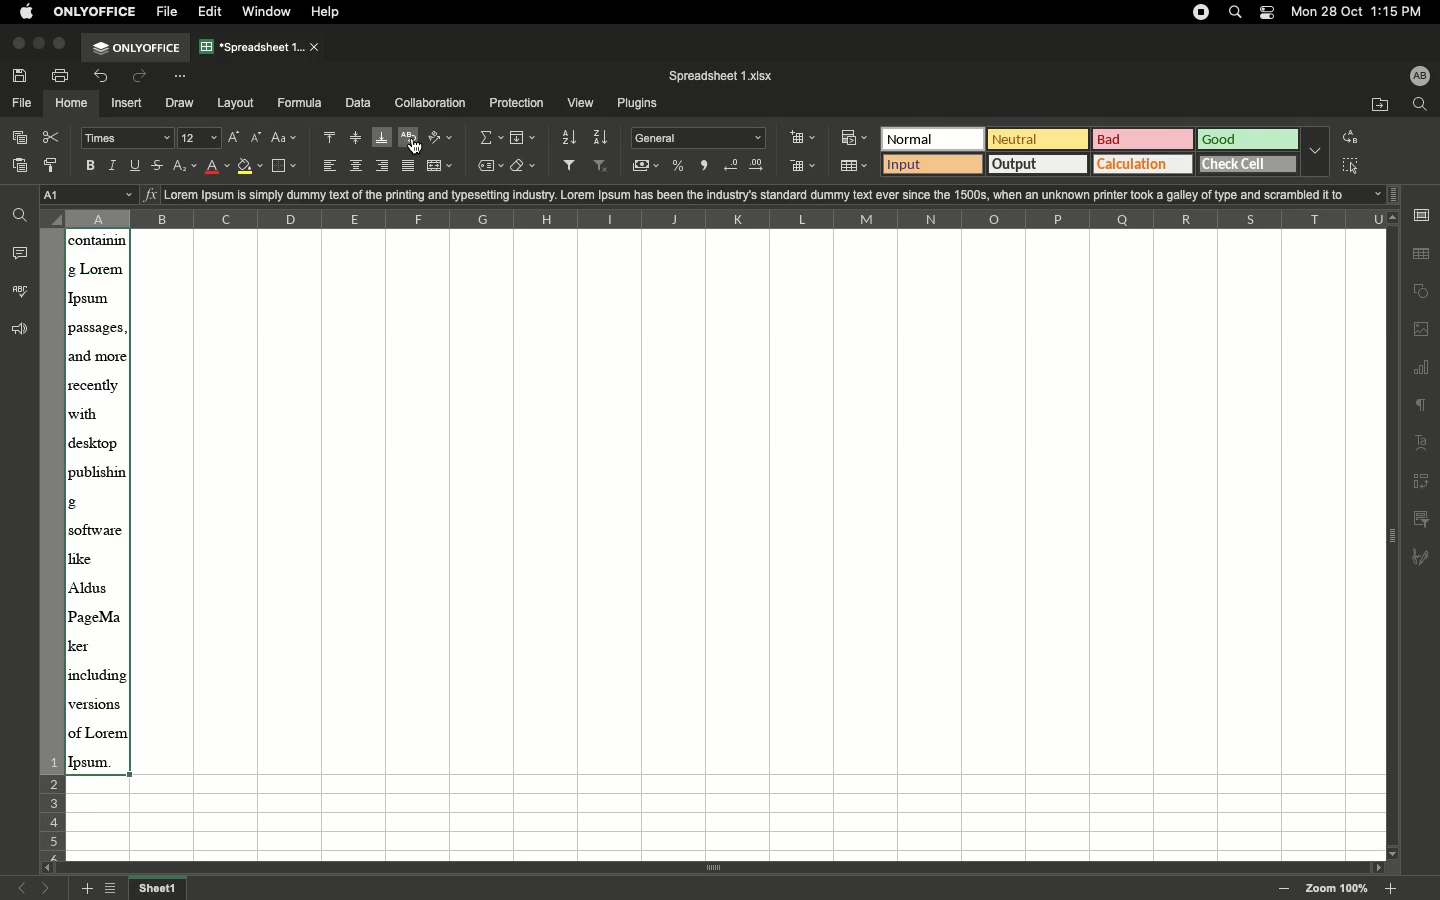 The width and height of the screenshot is (1440, 900). I want to click on Feedback & support, so click(16, 330).